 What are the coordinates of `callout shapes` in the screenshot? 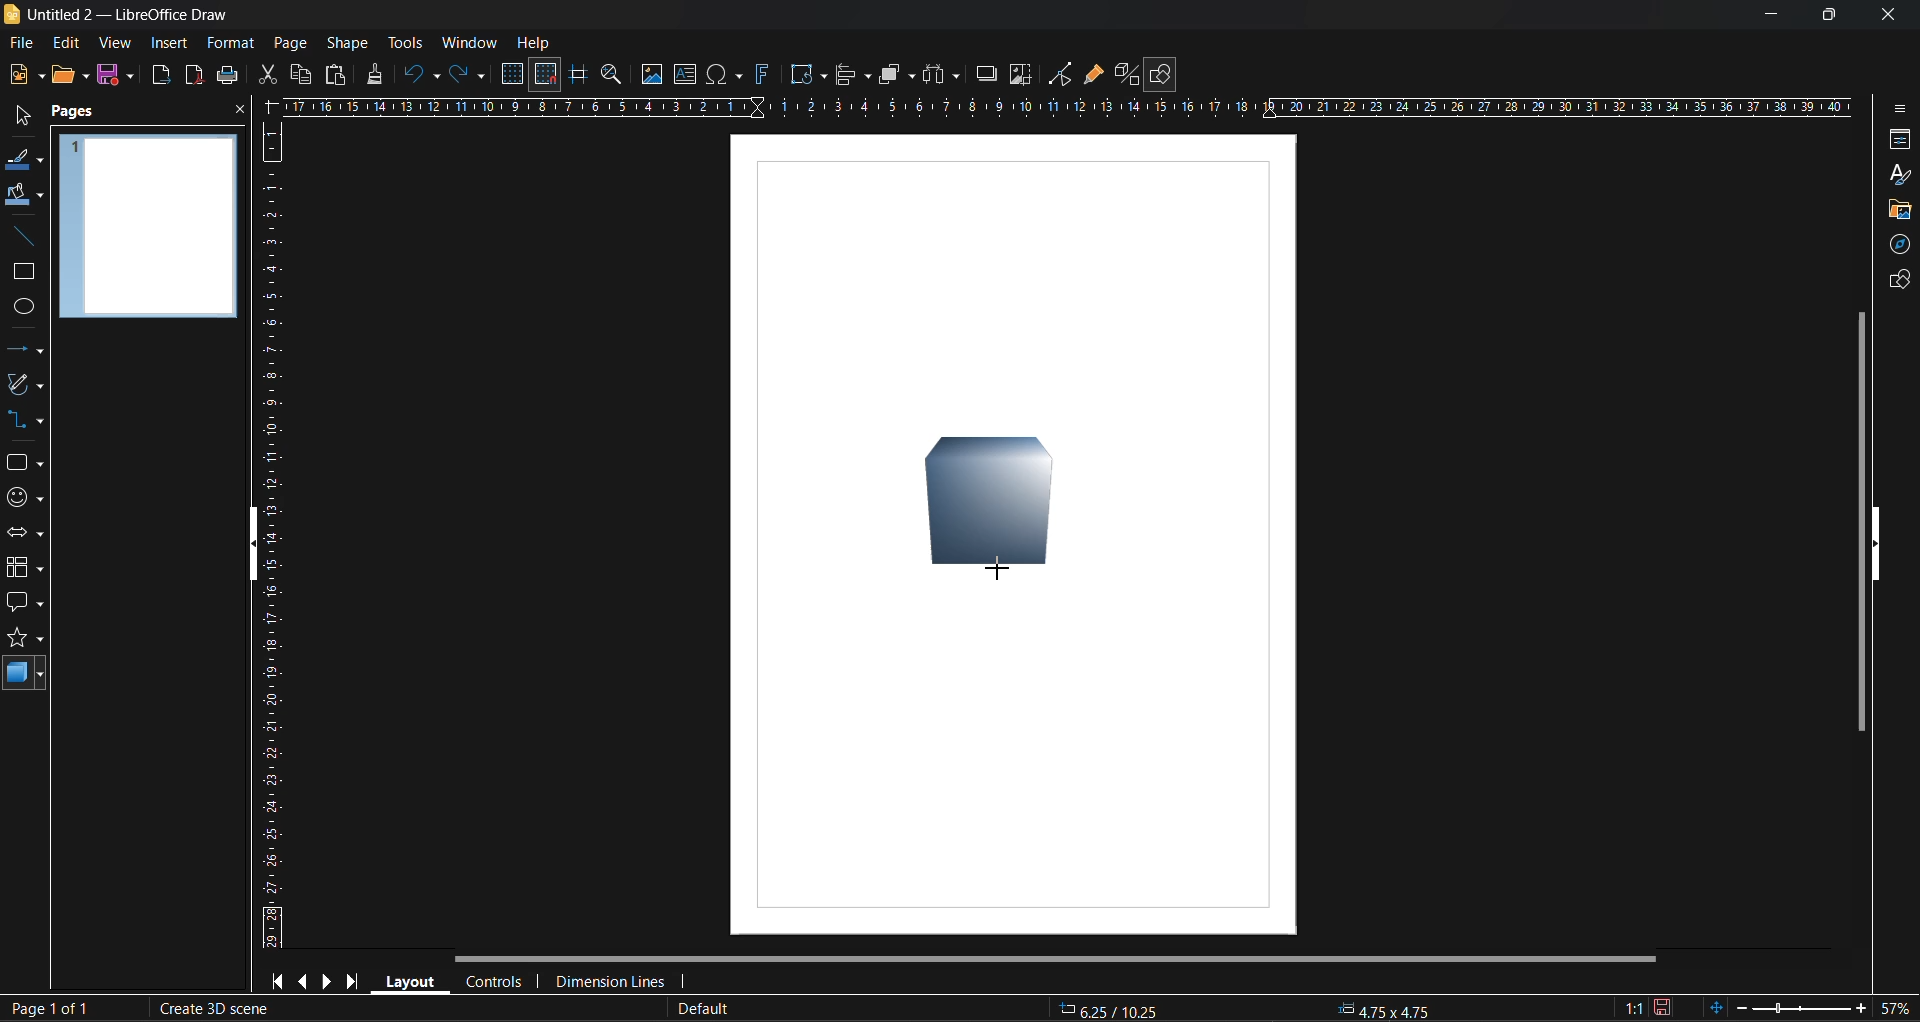 It's located at (26, 604).